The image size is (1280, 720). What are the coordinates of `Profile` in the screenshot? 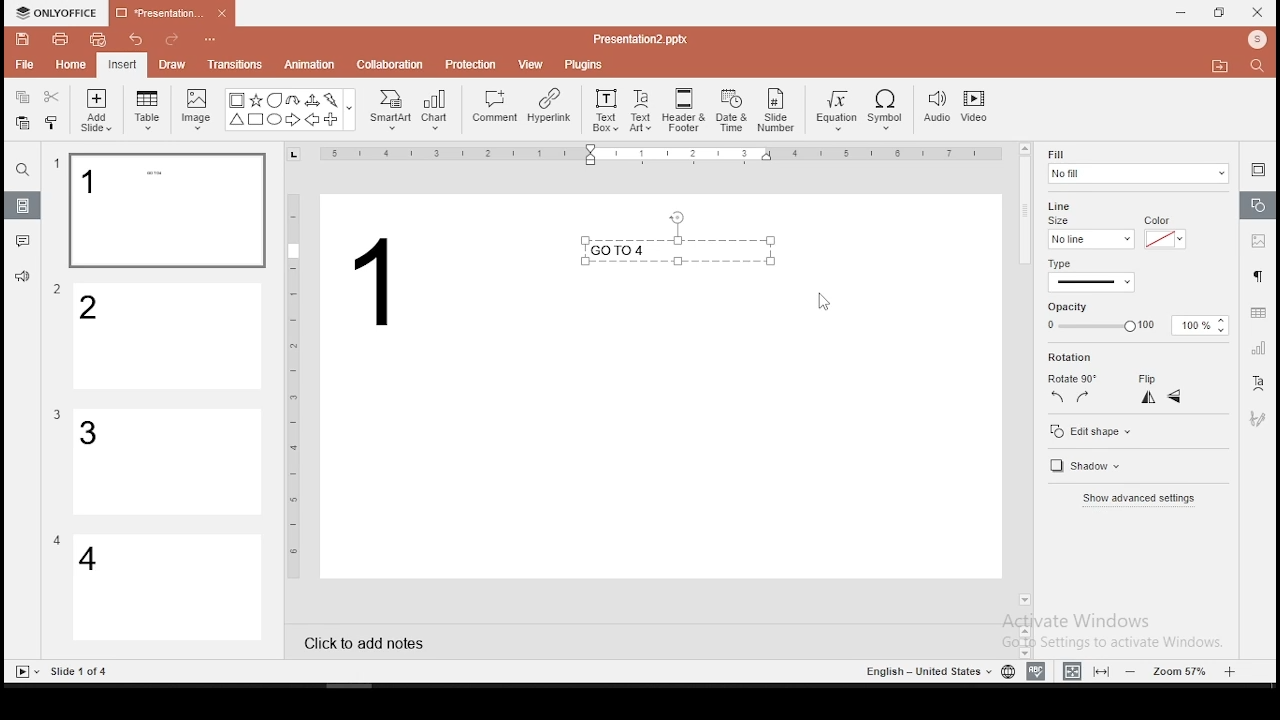 It's located at (1259, 40).